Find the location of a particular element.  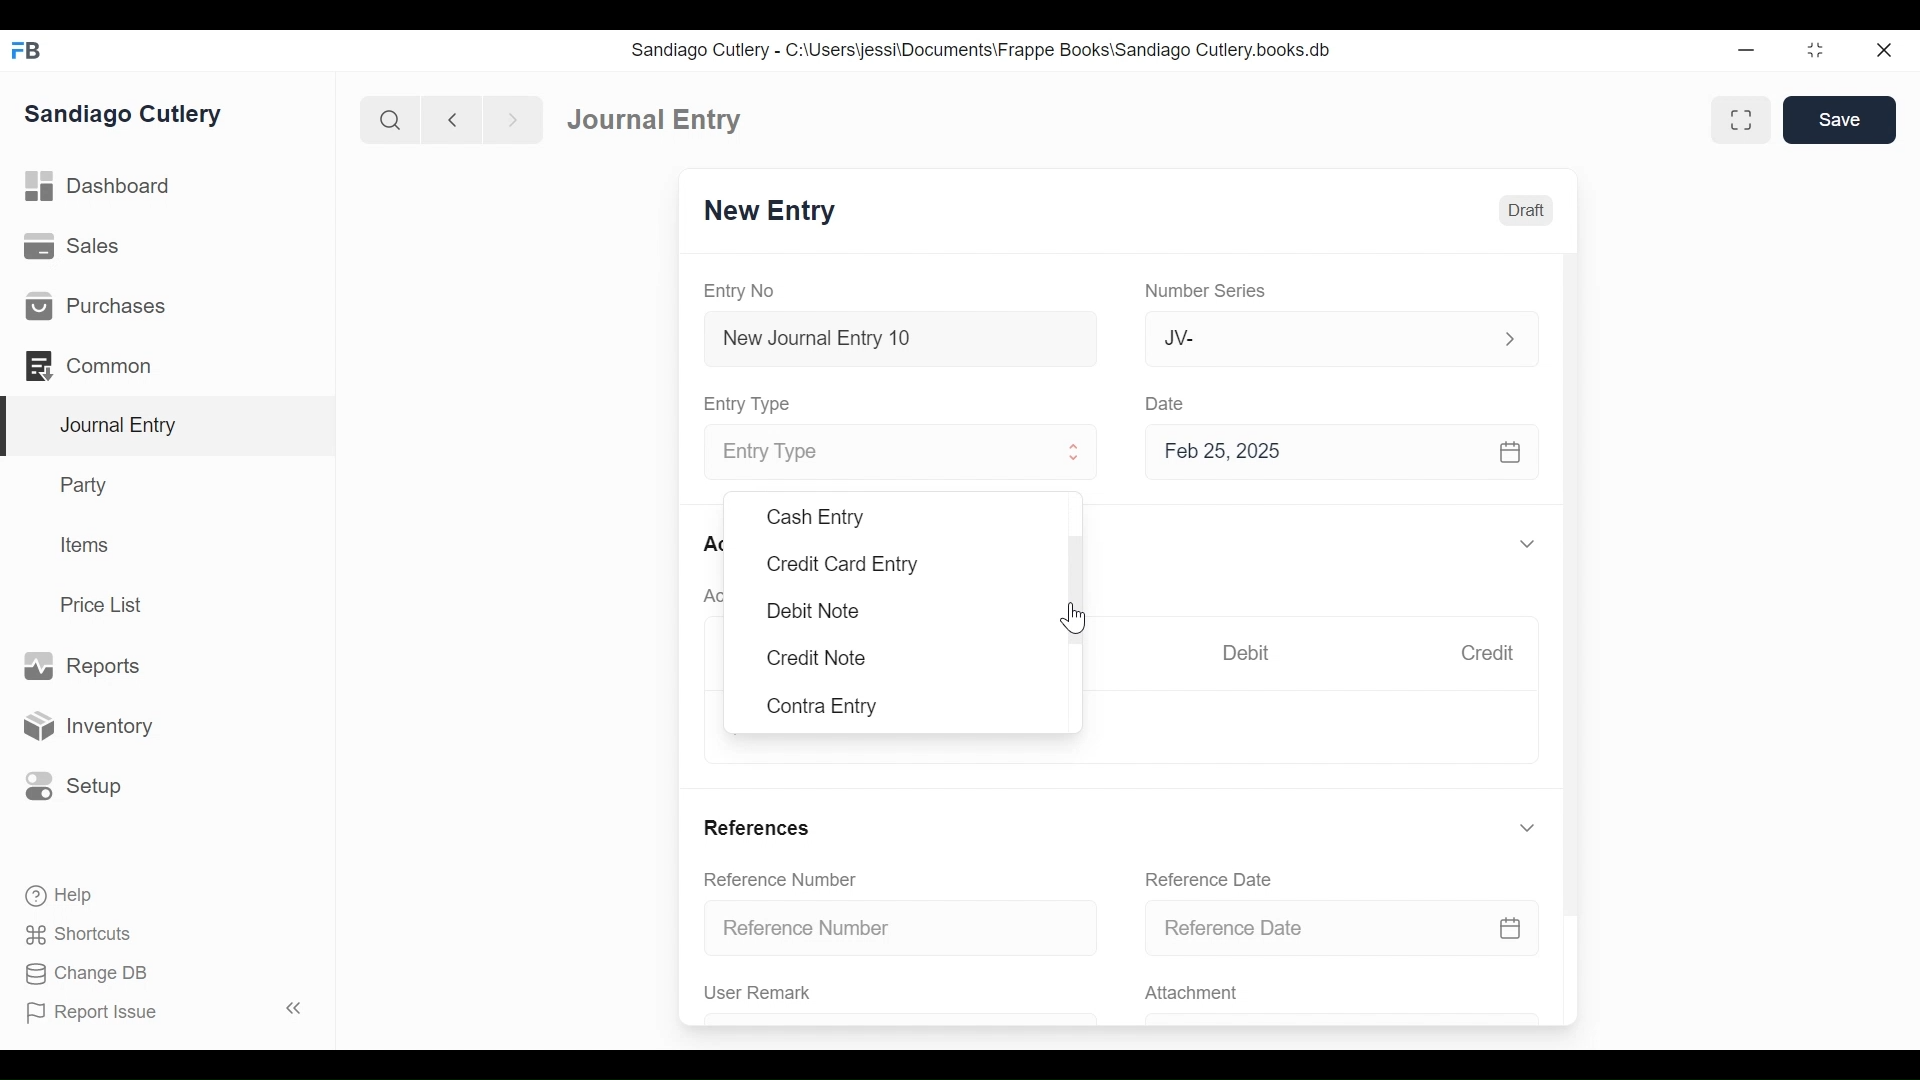

Reference Date is located at coordinates (1214, 879).